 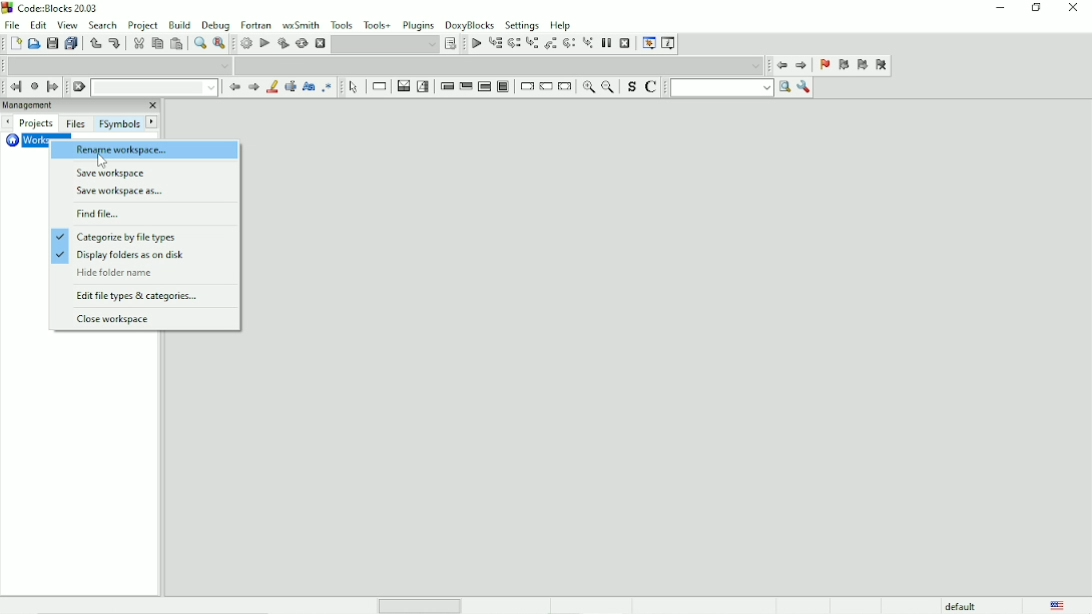 What do you see at coordinates (385, 44) in the screenshot?
I see `Drop down` at bounding box center [385, 44].